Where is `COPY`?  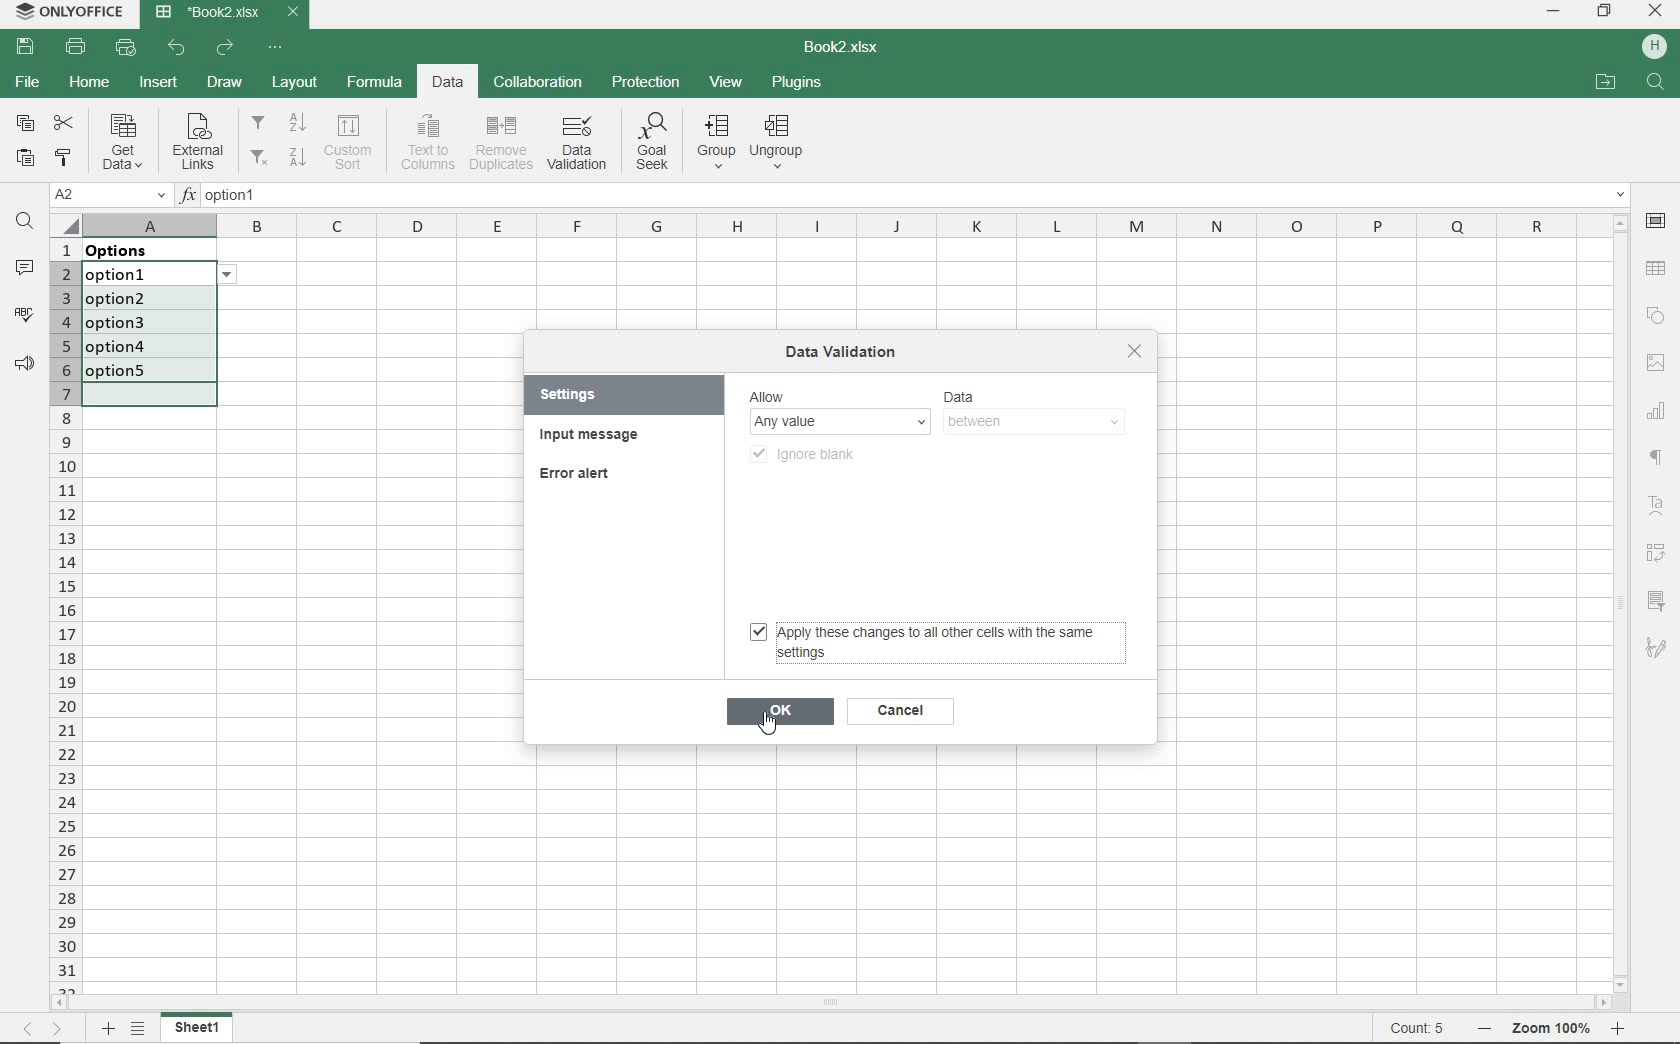 COPY is located at coordinates (23, 122).